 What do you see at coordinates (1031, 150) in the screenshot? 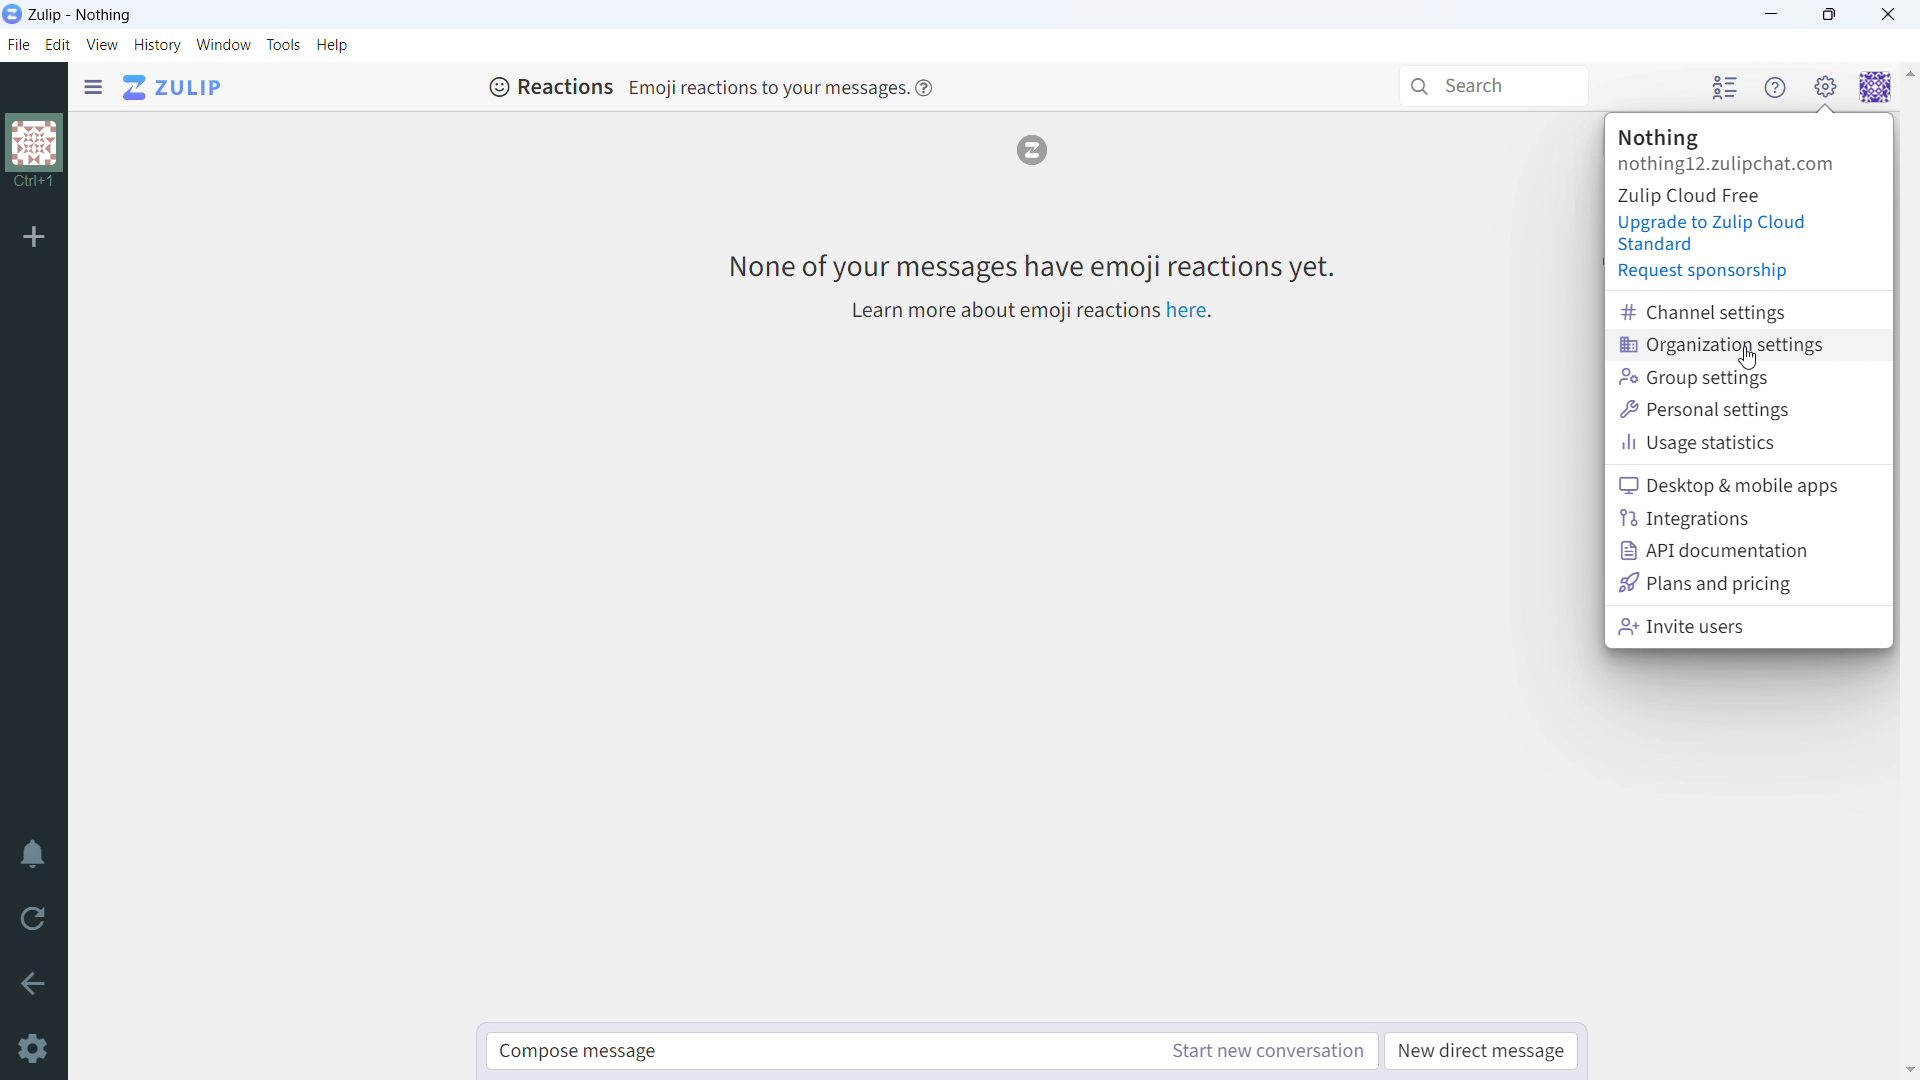
I see `logo` at bounding box center [1031, 150].